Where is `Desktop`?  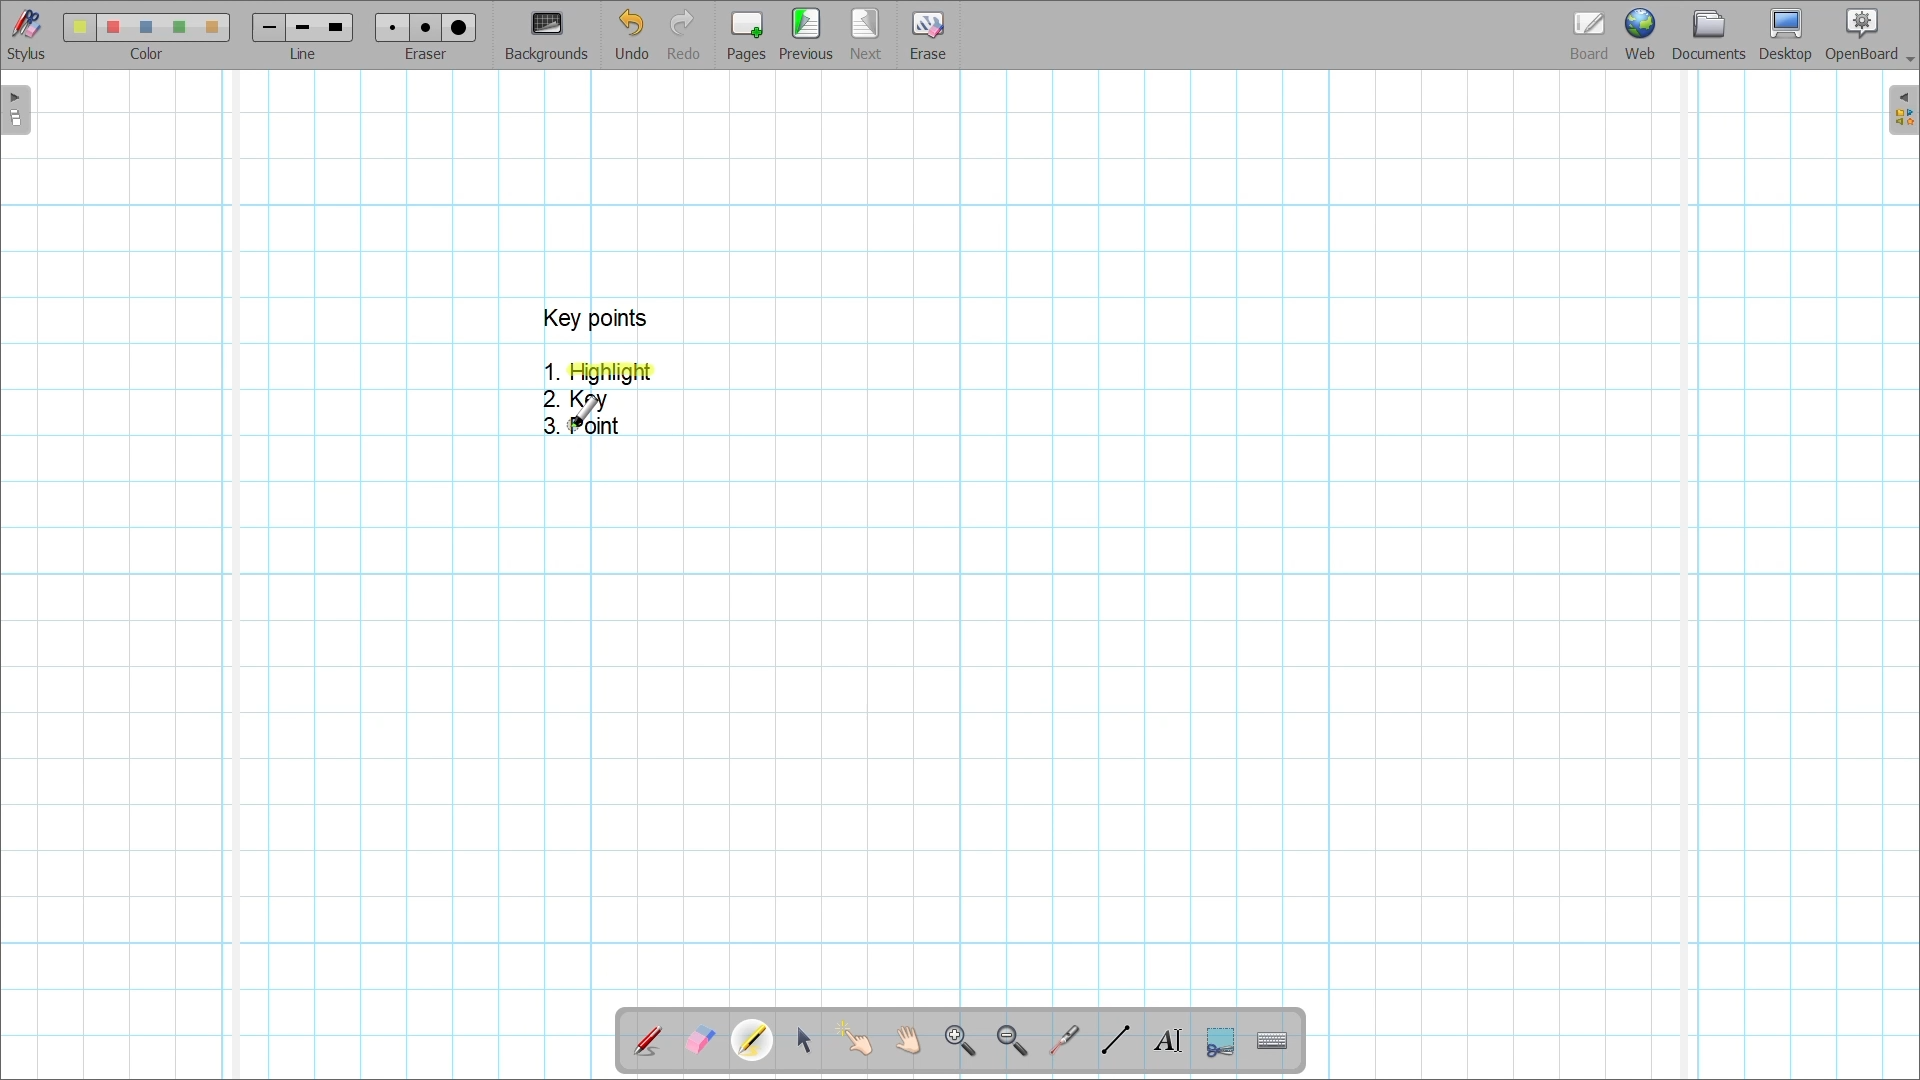 Desktop is located at coordinates (1786, 35).